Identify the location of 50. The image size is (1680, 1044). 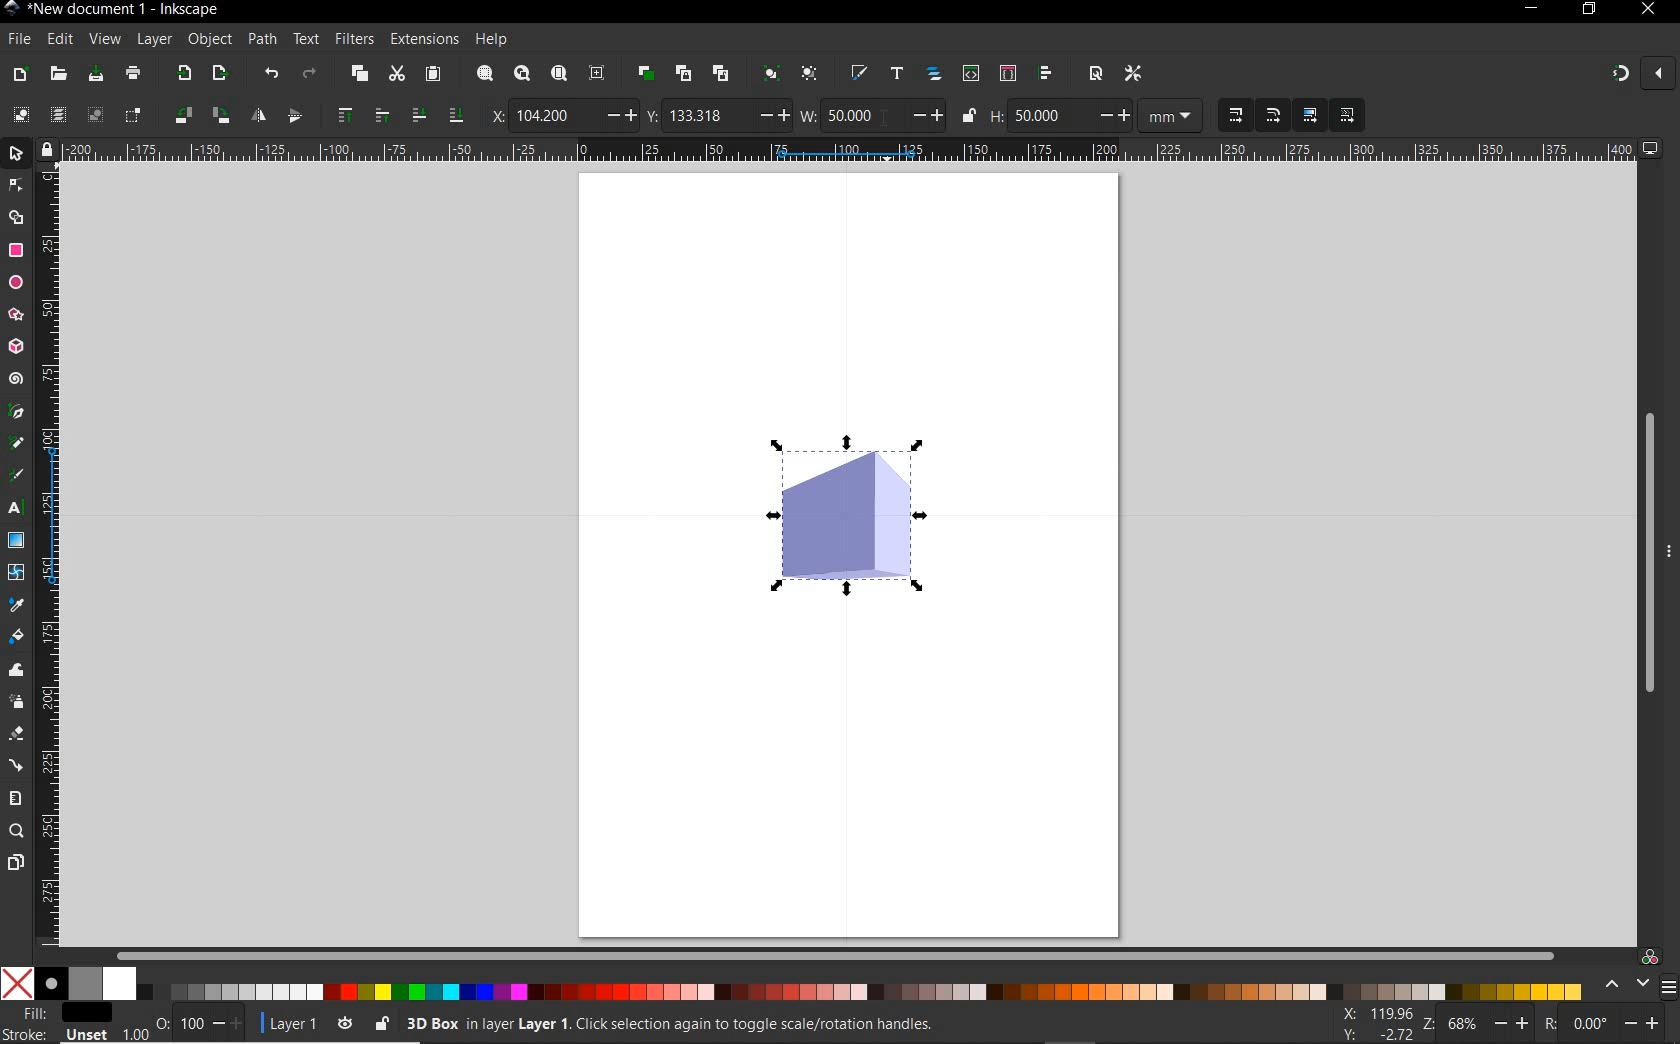
(1048, 115).